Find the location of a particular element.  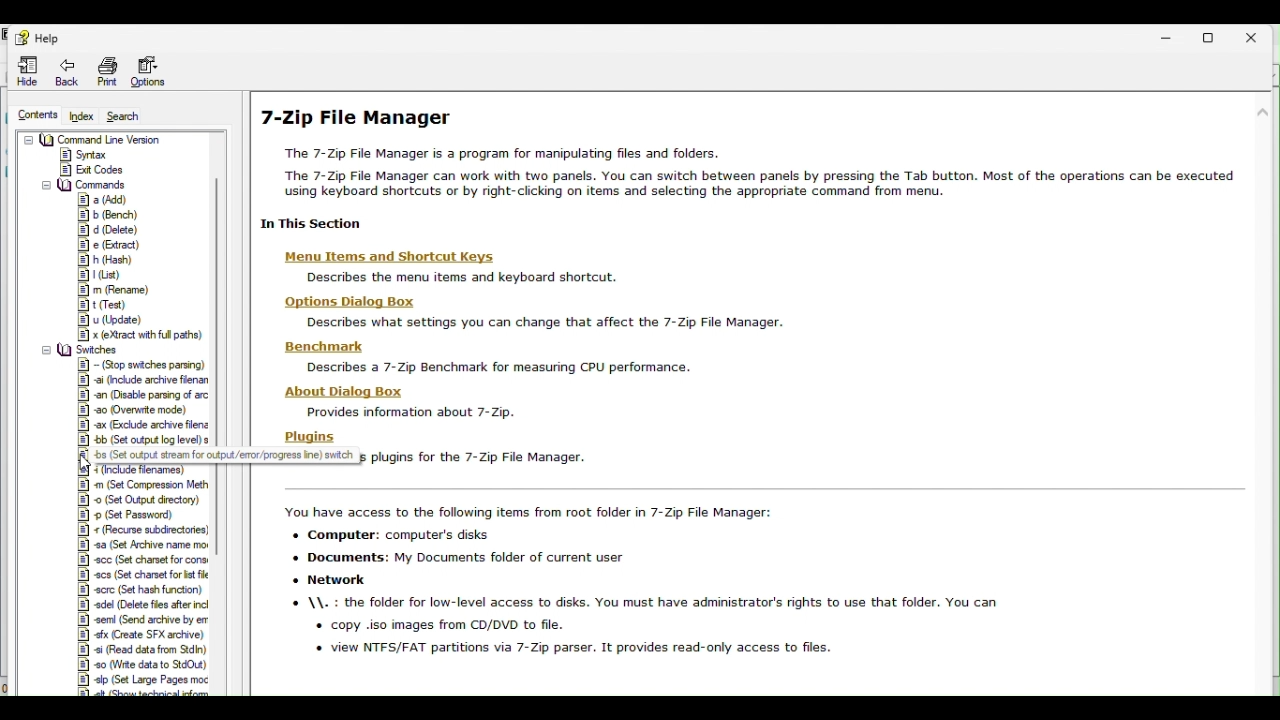

switches is located at coordinates (133, 397).